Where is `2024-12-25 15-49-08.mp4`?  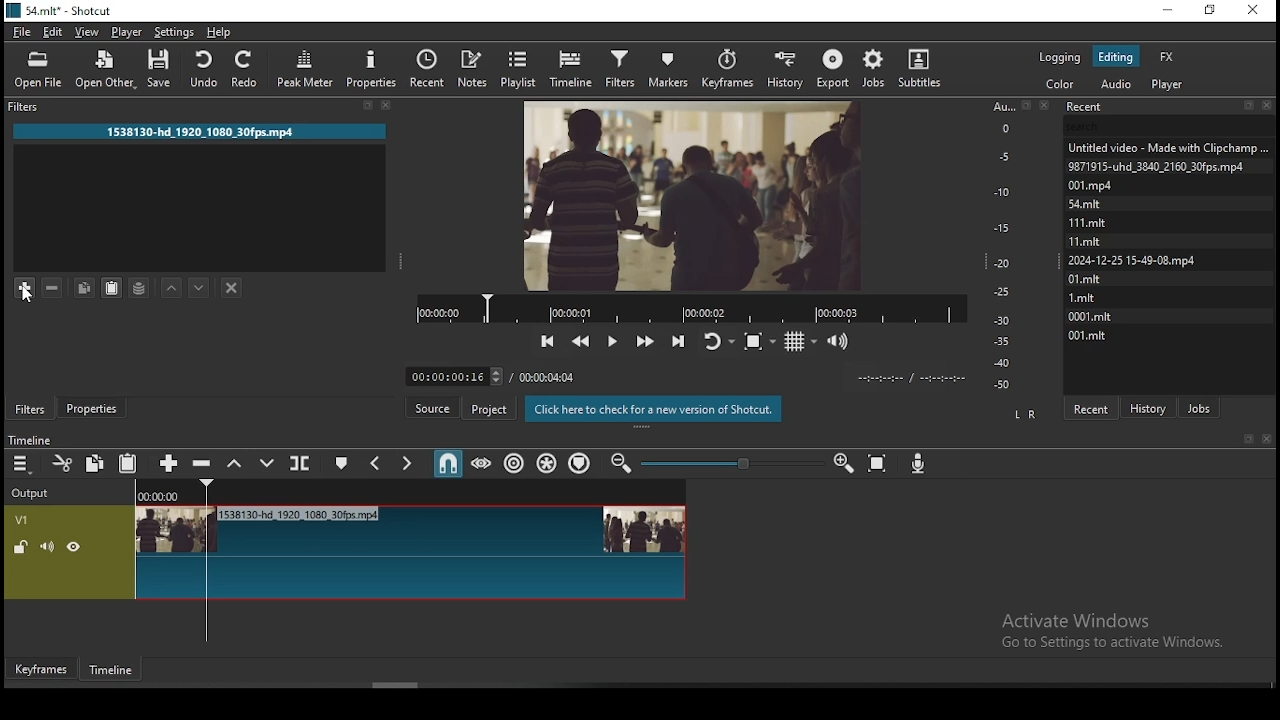
2024-12-25 15-49-08.mp4 is located at coordinates (1131, 260).